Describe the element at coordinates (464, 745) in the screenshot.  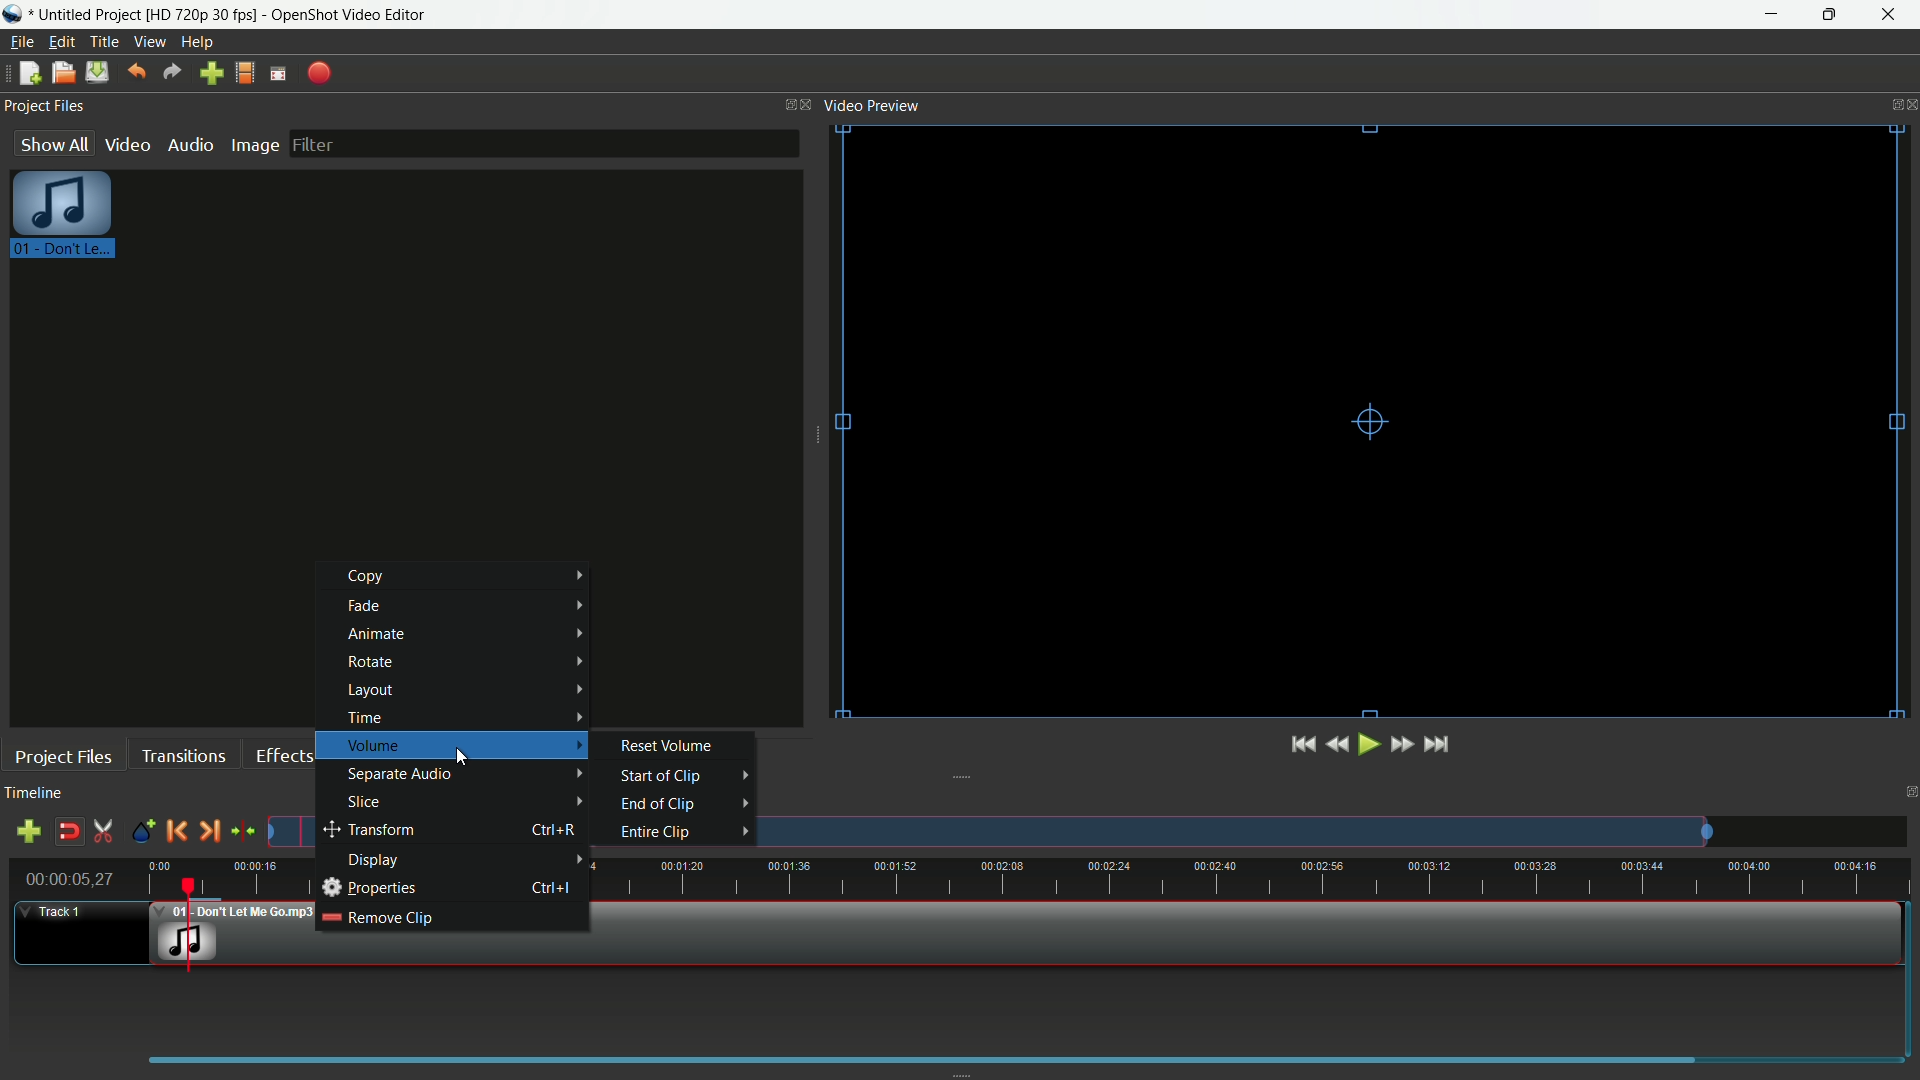
I see `volume` at that location.